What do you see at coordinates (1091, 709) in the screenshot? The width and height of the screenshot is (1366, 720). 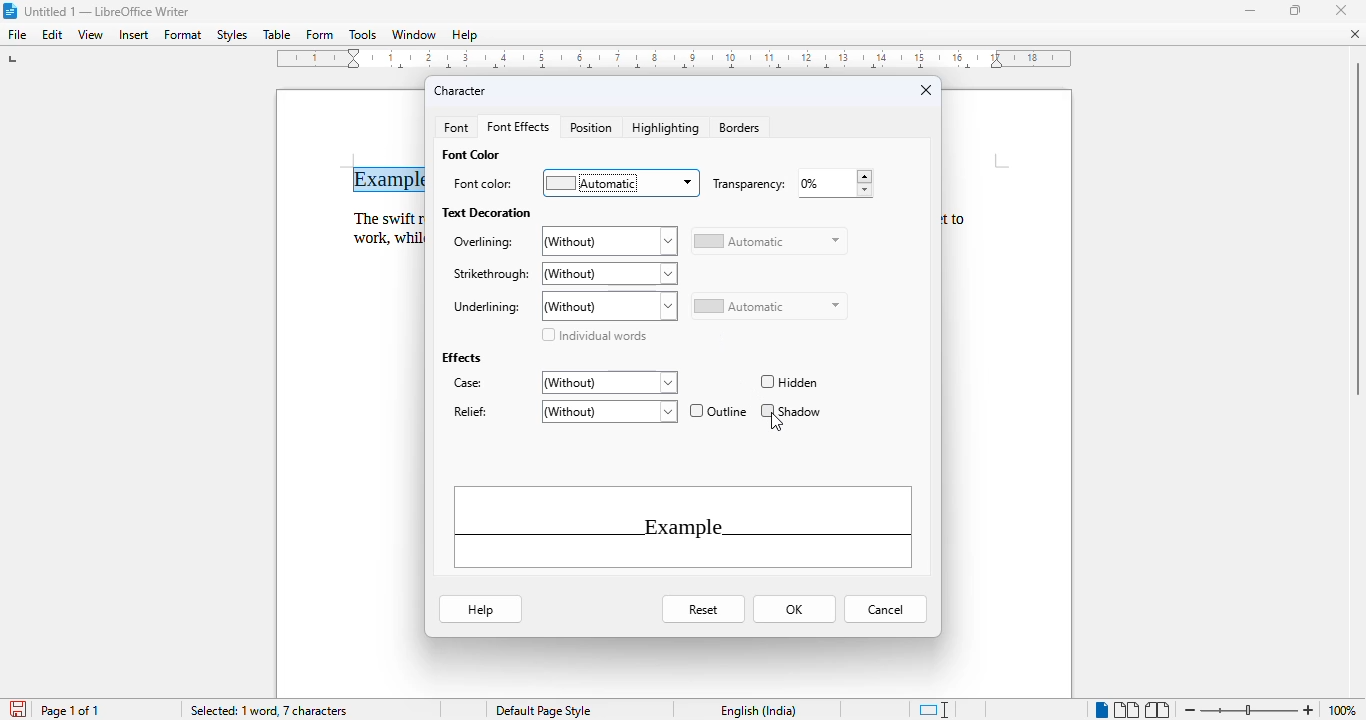 I see `Single Page view` at bounding box center [1091, 709].